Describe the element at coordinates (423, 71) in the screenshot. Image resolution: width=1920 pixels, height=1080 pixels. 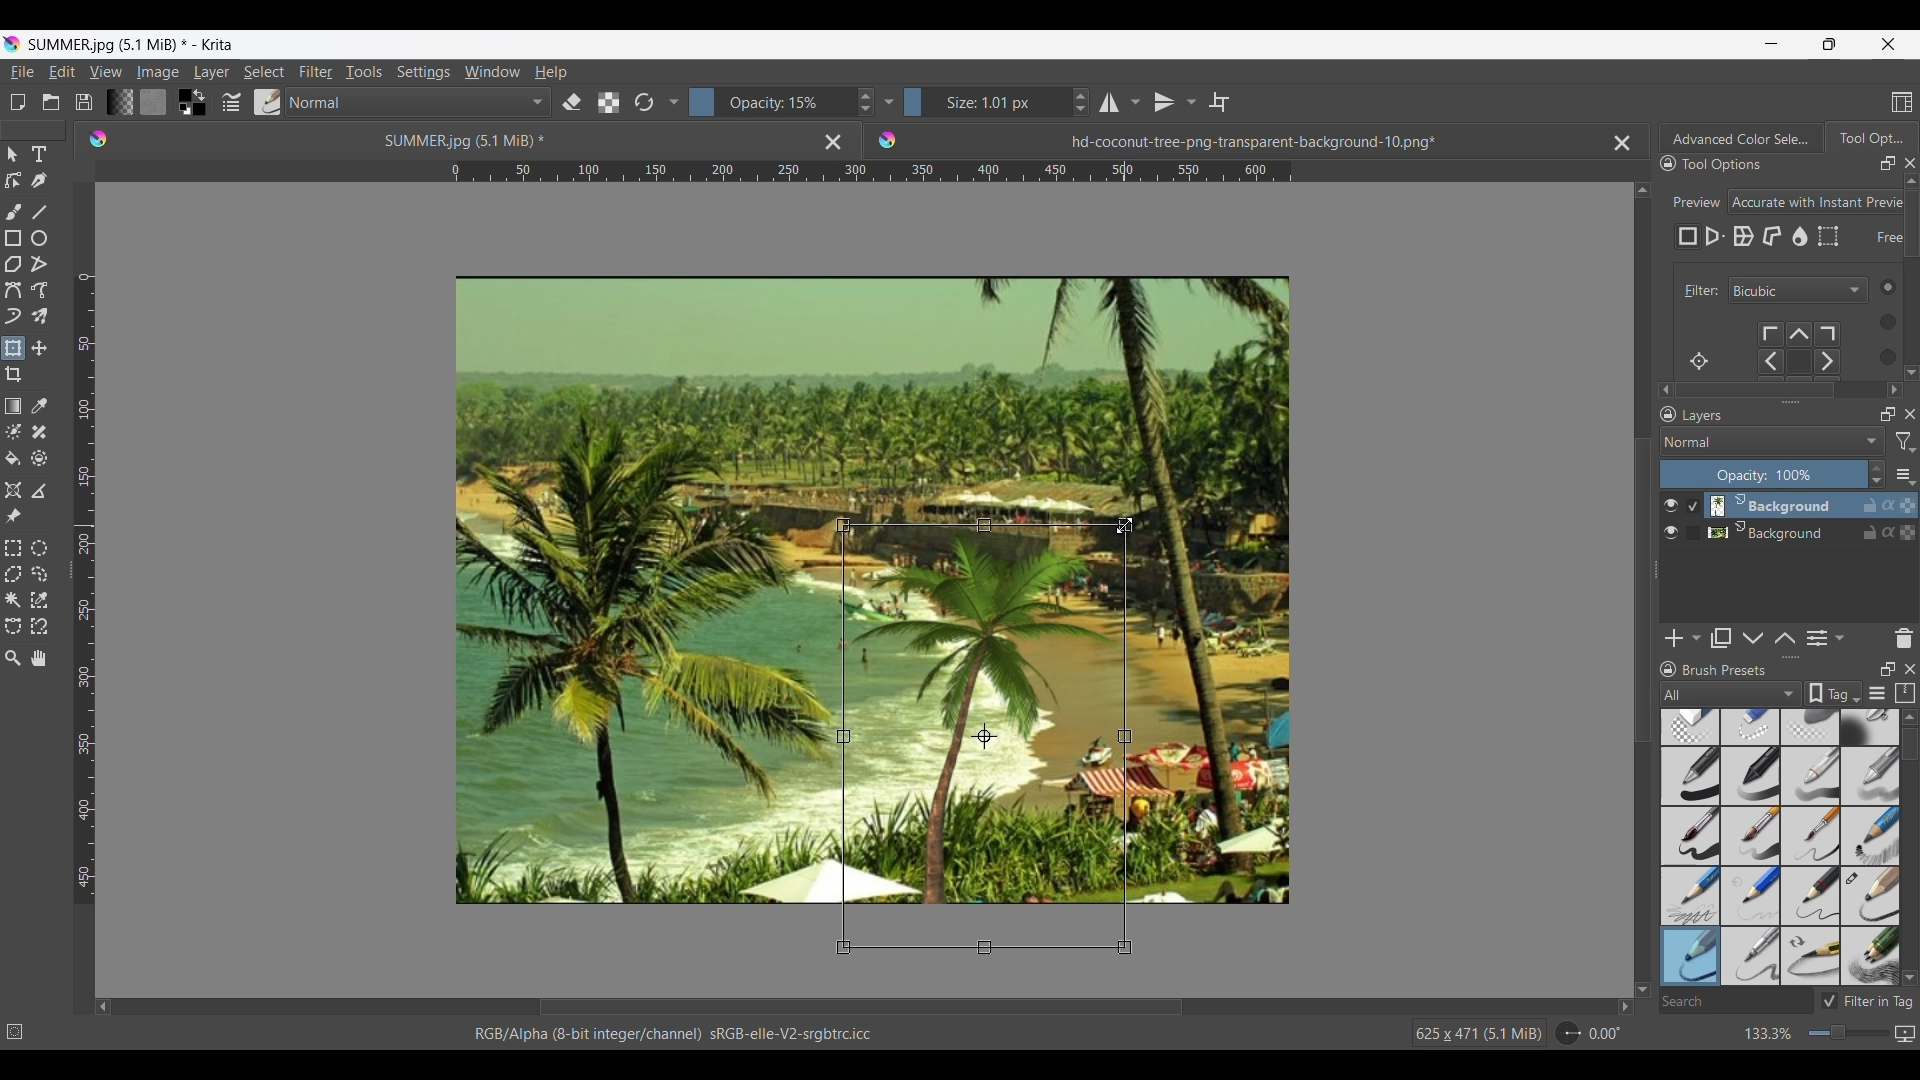
I see `Settings` at that location.